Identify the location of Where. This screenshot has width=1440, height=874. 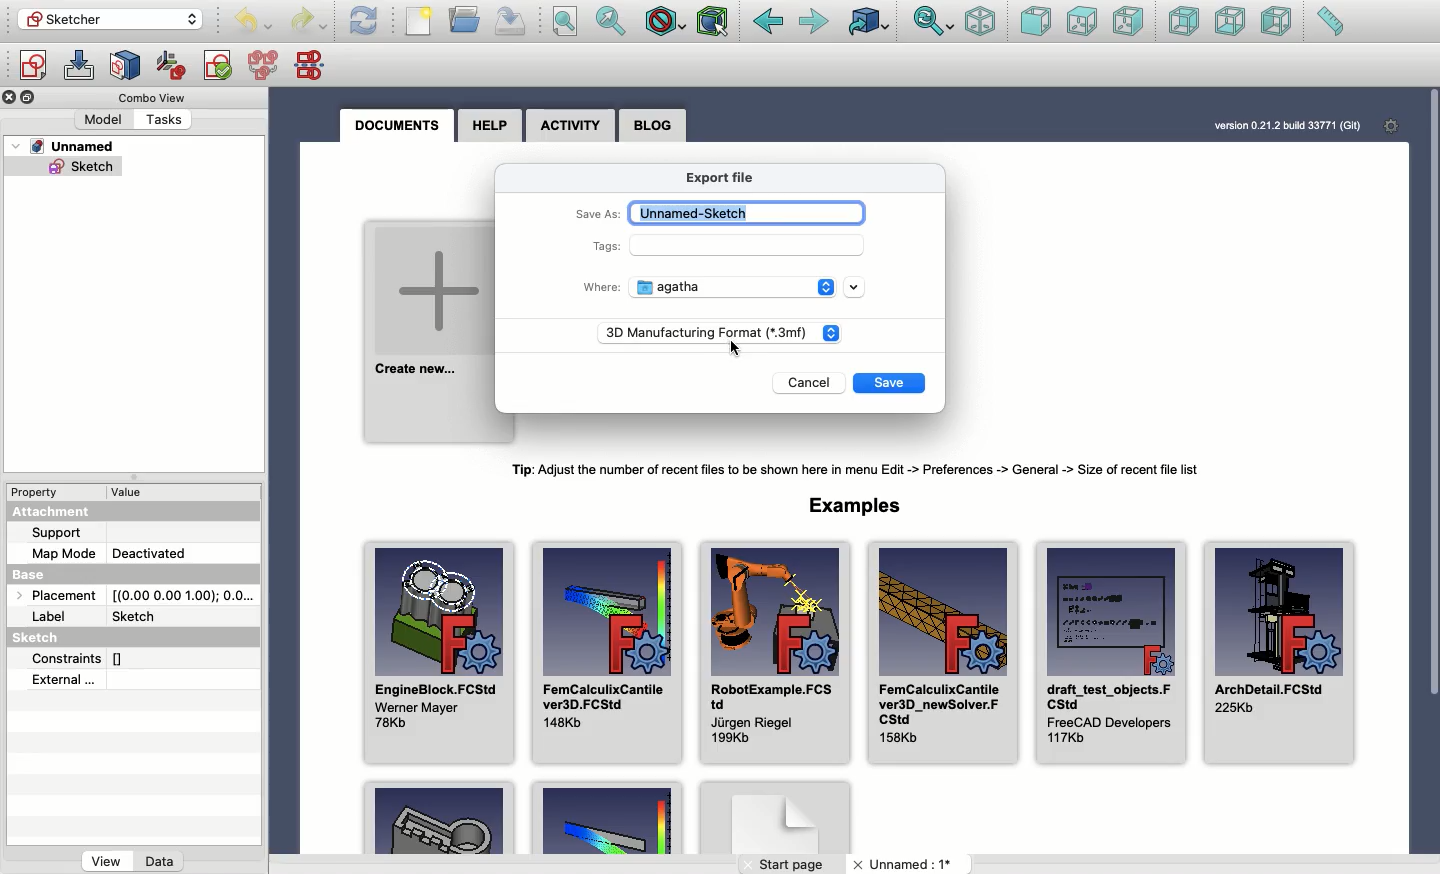
(603, 286).